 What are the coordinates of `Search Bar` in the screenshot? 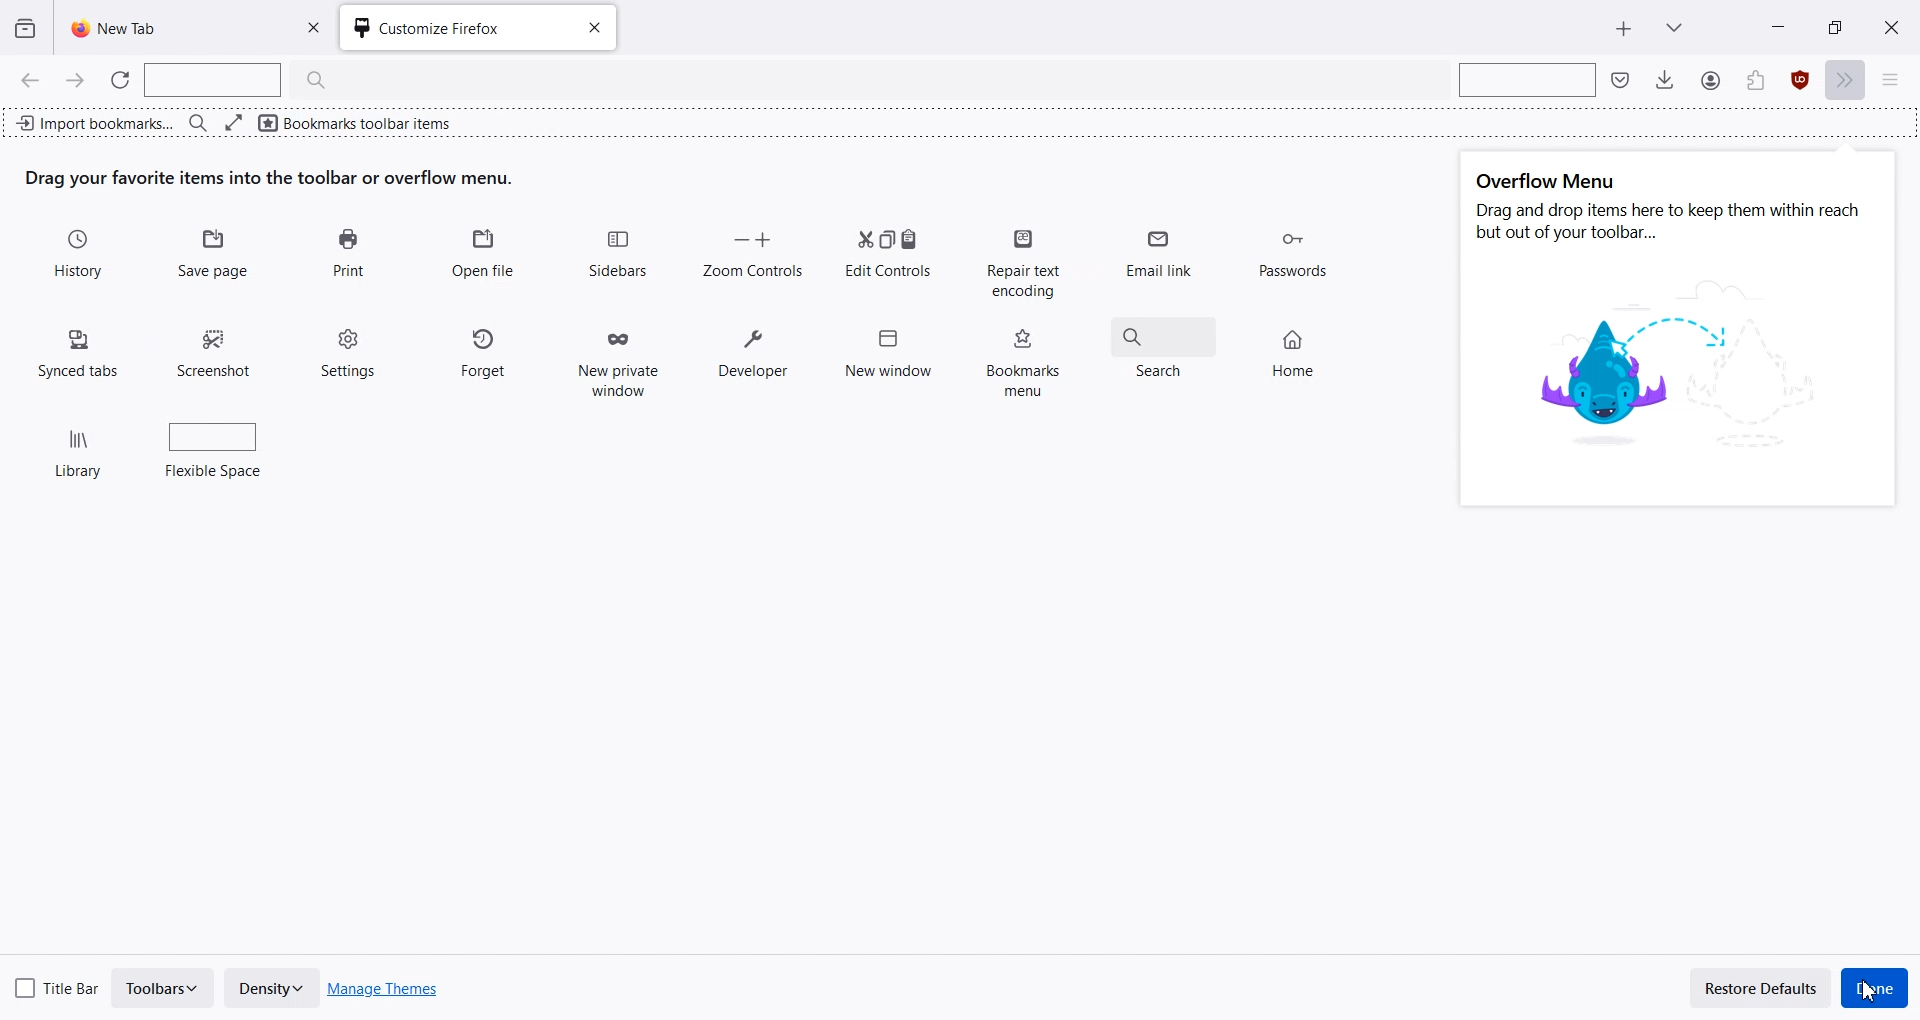 It's located at (247, 80).